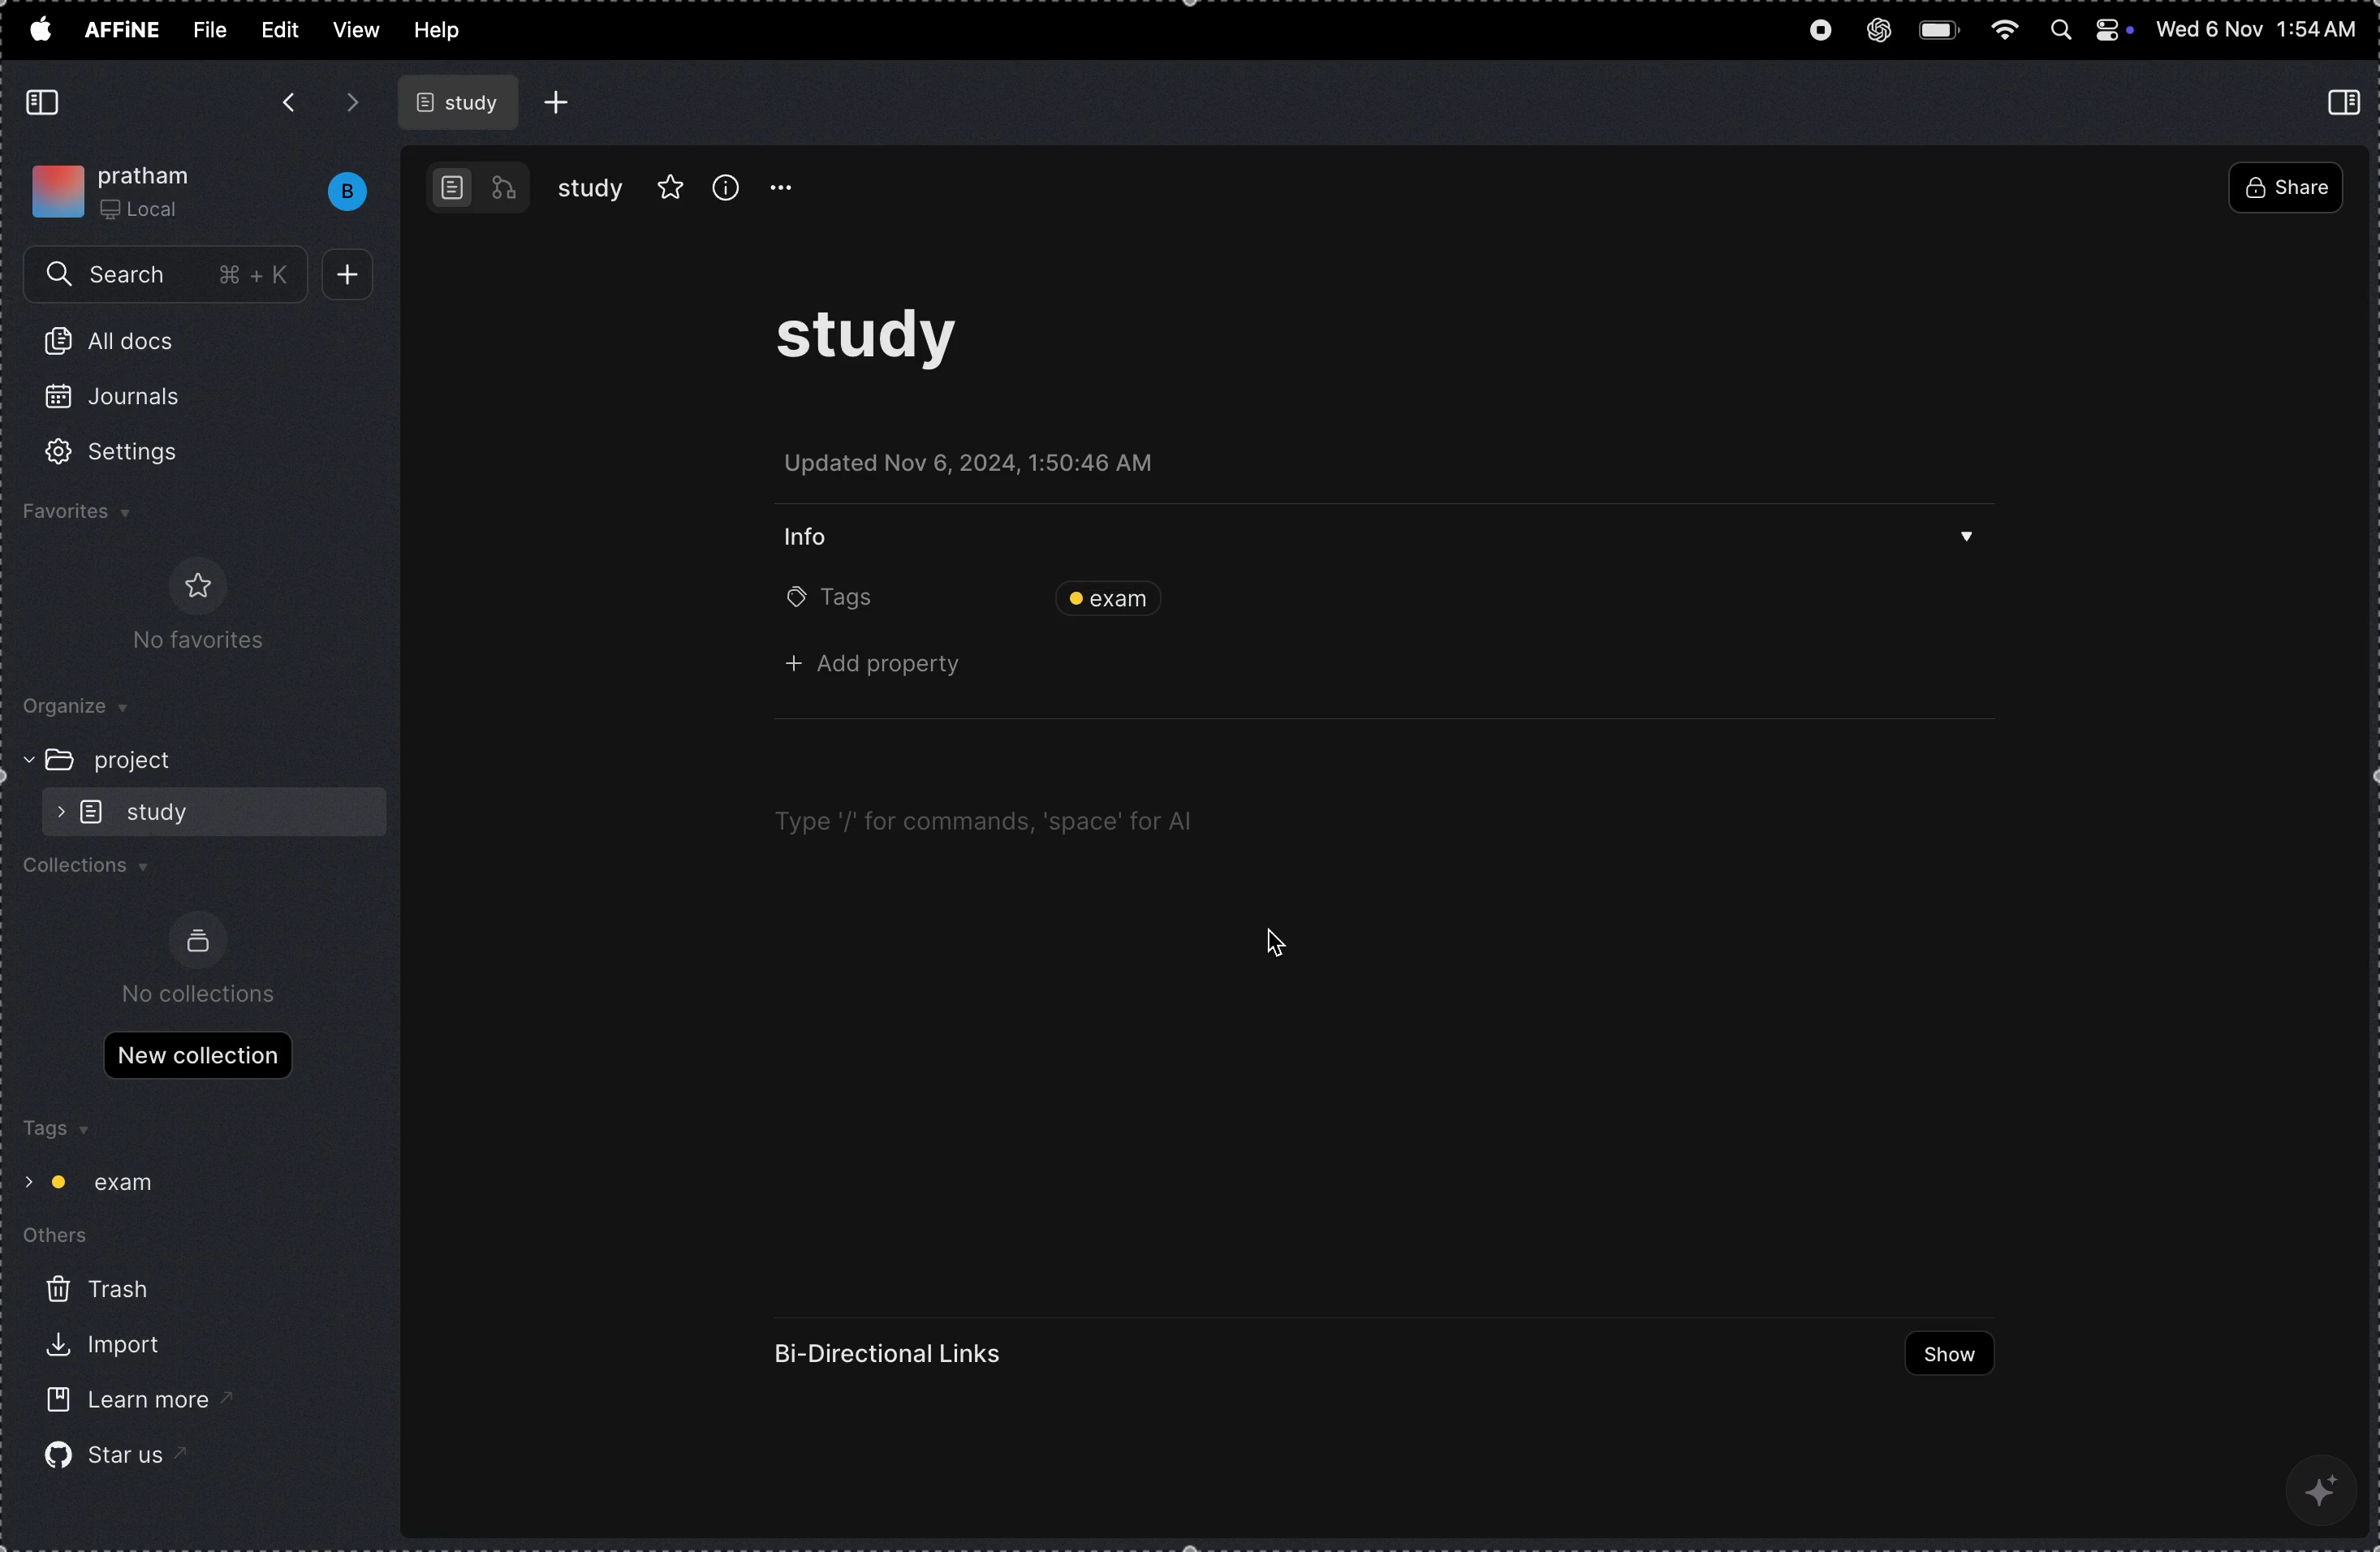 This screenshot has height=1552, width=2380. I want to click on bench, so click(337, 192).